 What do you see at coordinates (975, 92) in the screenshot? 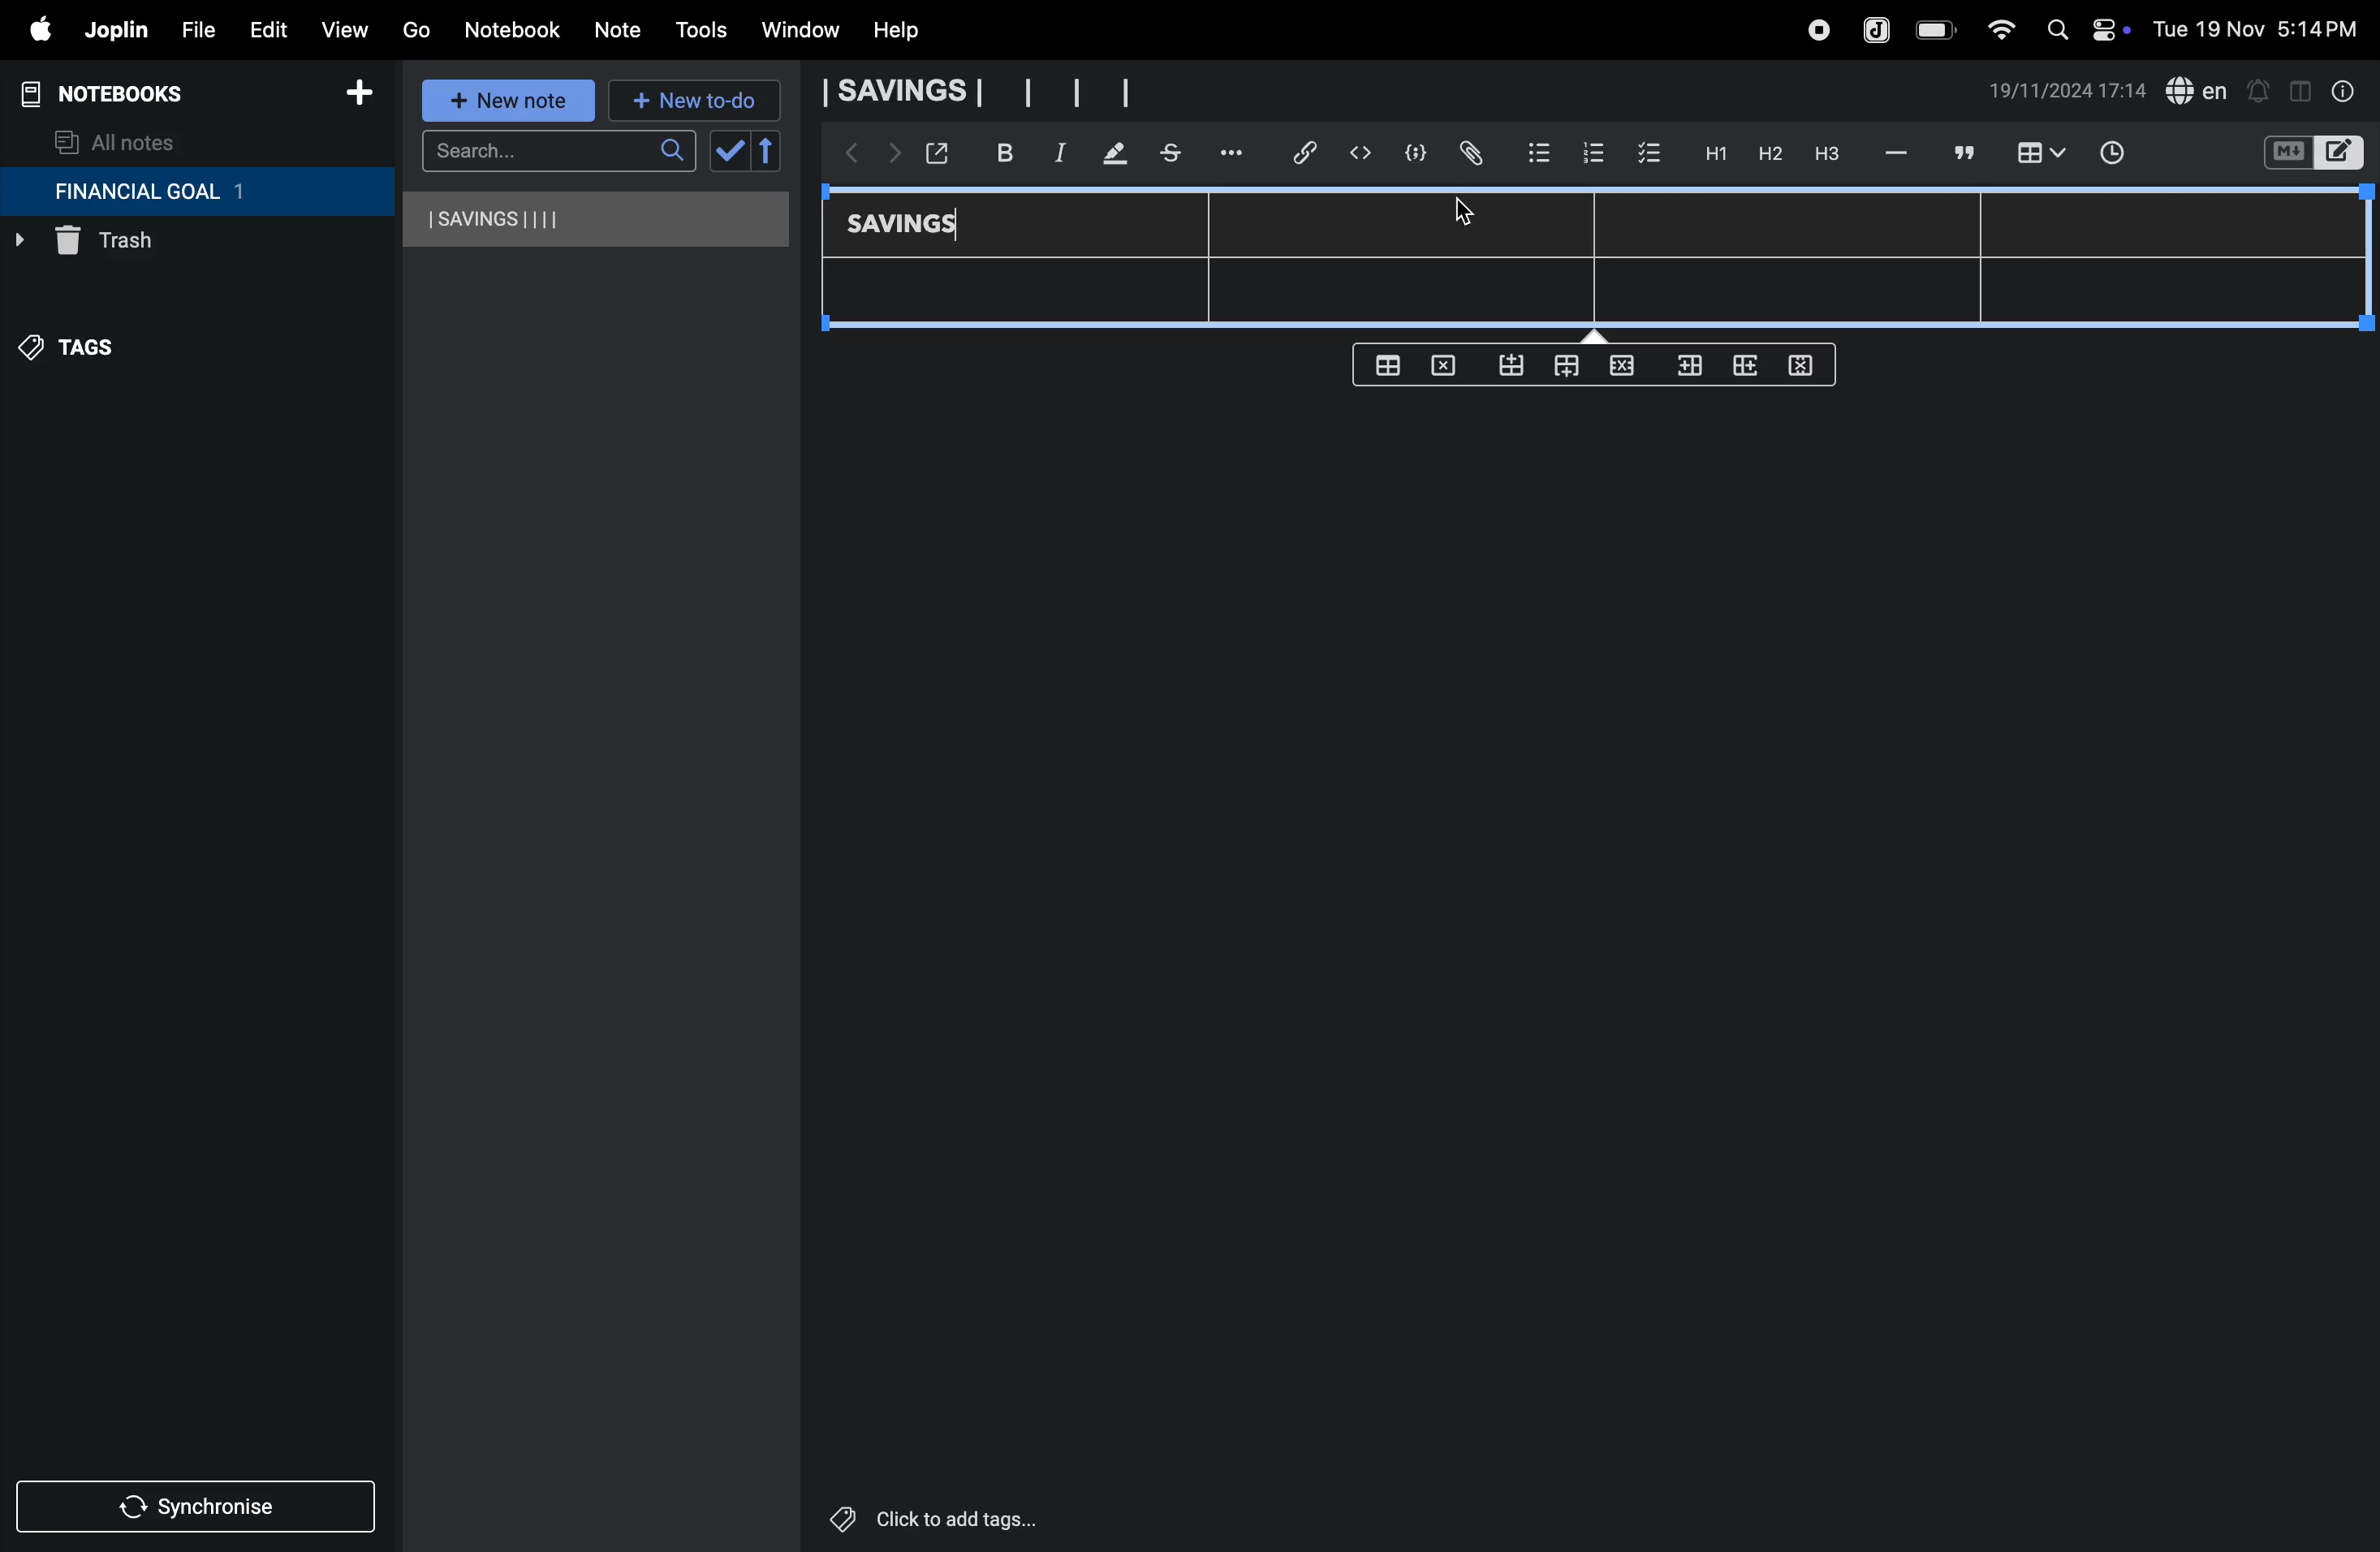
I see `savings` at bounding box center [975, 92].